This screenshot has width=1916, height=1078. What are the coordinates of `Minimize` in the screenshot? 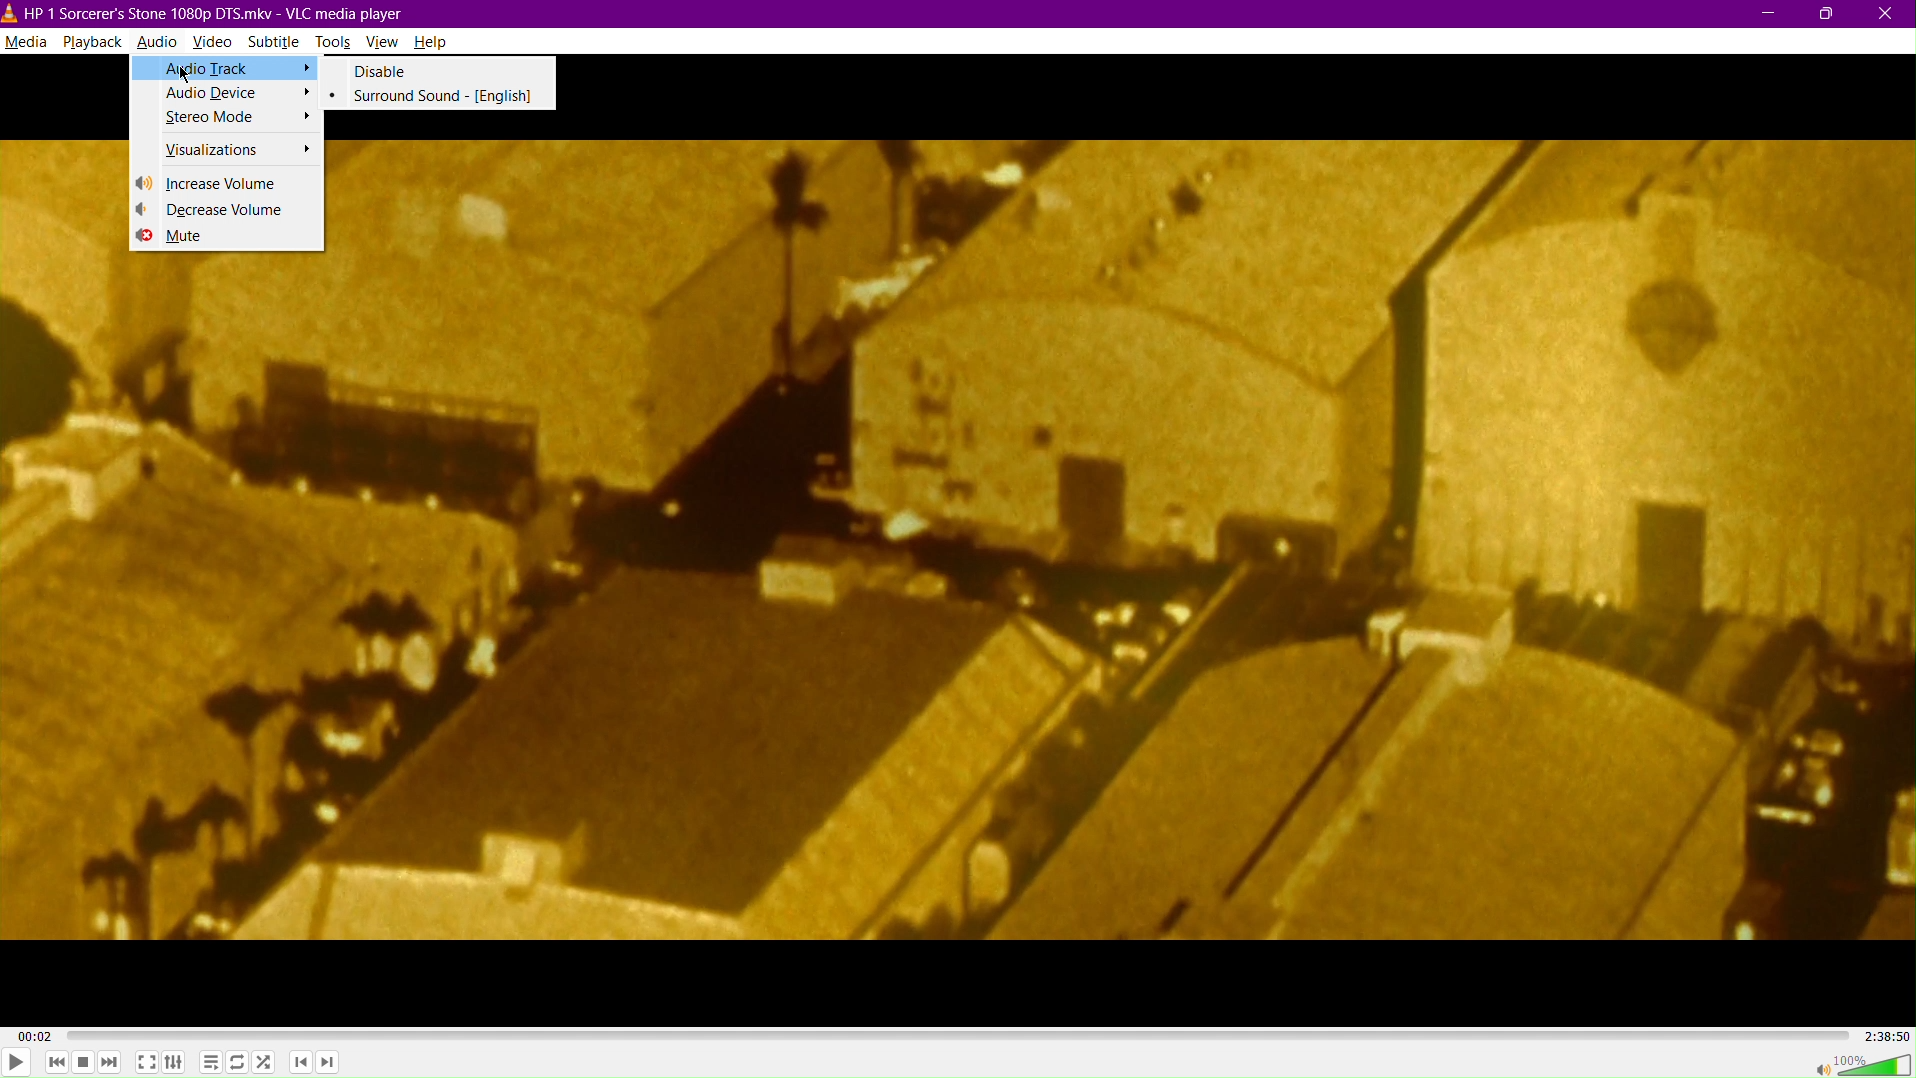 It's located at (1766, 13).